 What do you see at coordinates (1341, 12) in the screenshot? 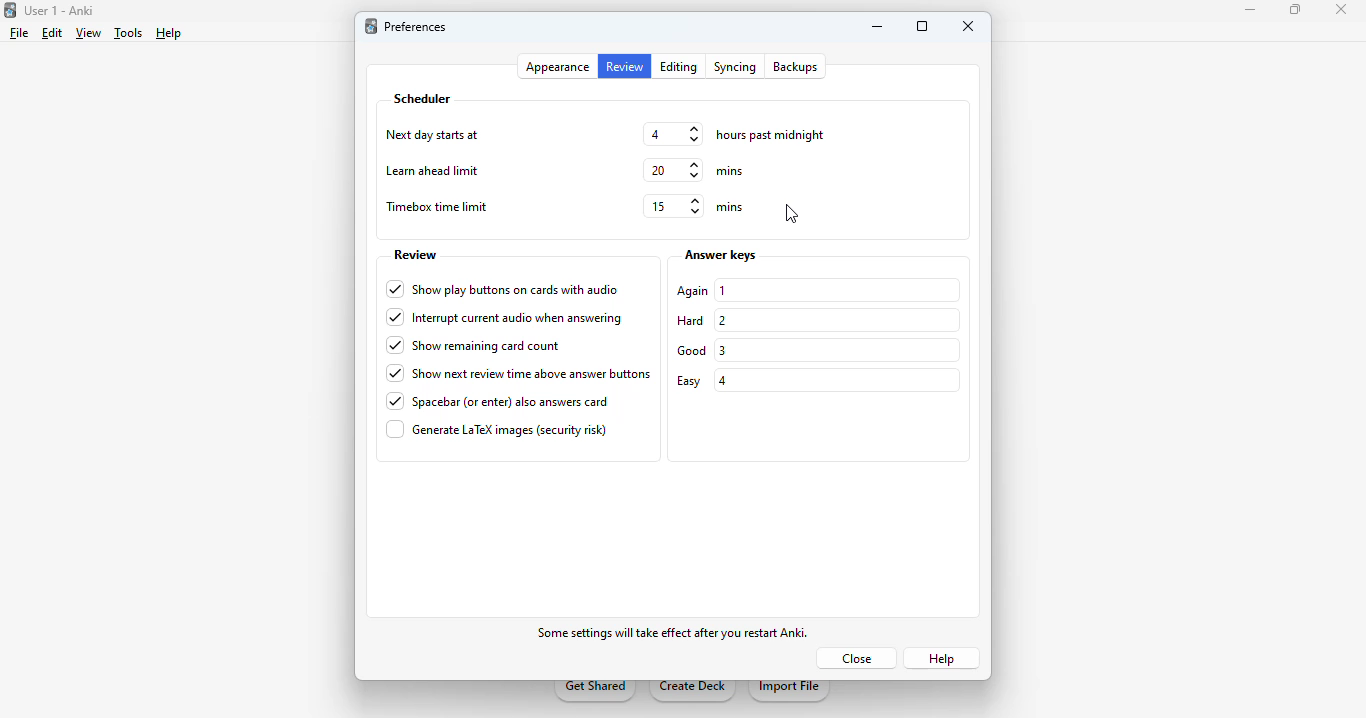
I see `close` at bounding box center [1341, 12].